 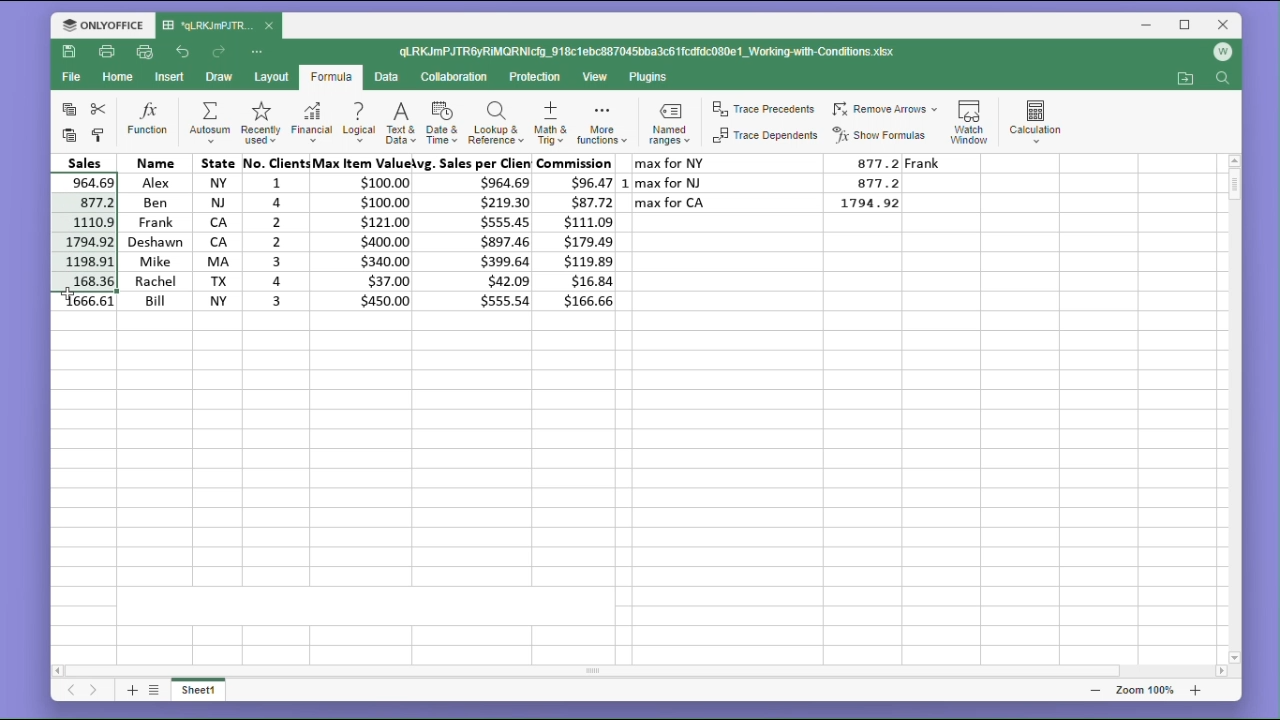 What do you see at coordinates (67, 294) in the screenshot?
I see `cursor` at bounding box center [67, 294].